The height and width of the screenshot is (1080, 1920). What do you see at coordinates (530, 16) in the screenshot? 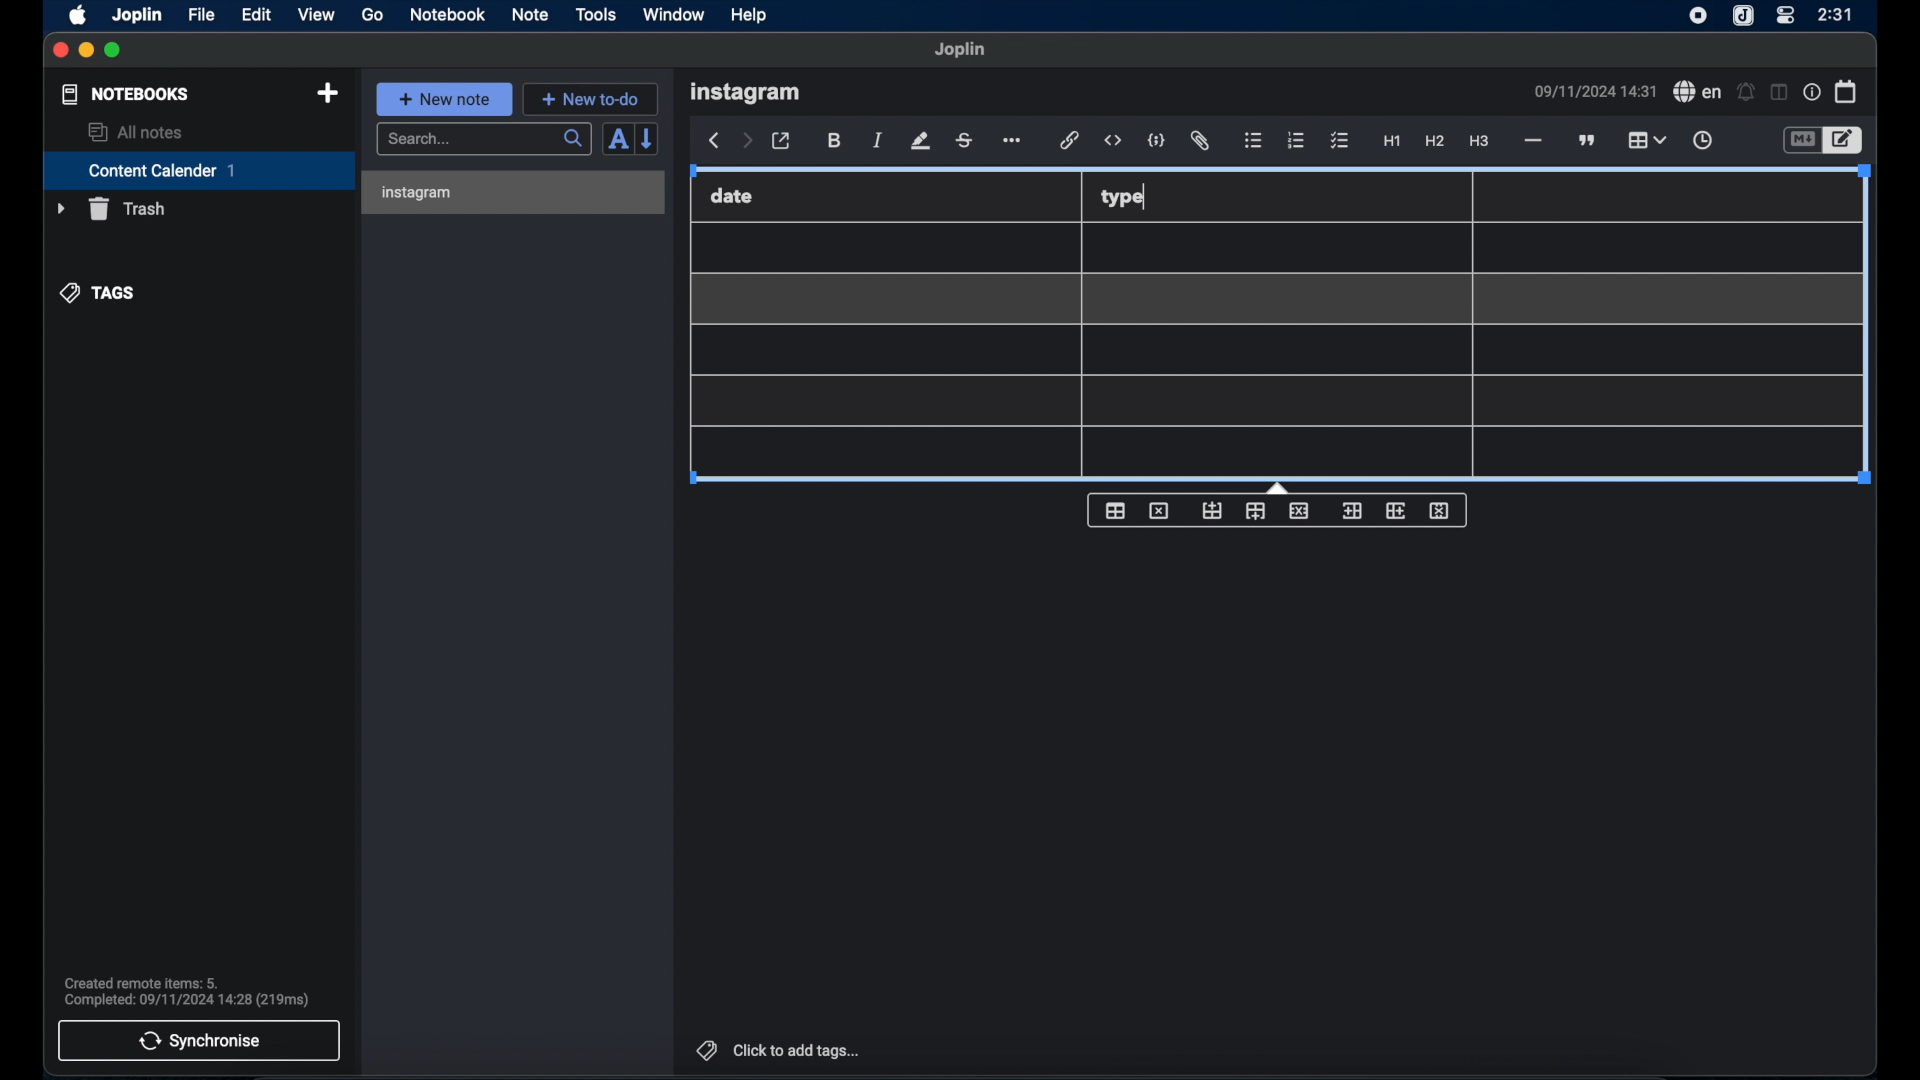
I see `note` at bounding box center [530, 16].